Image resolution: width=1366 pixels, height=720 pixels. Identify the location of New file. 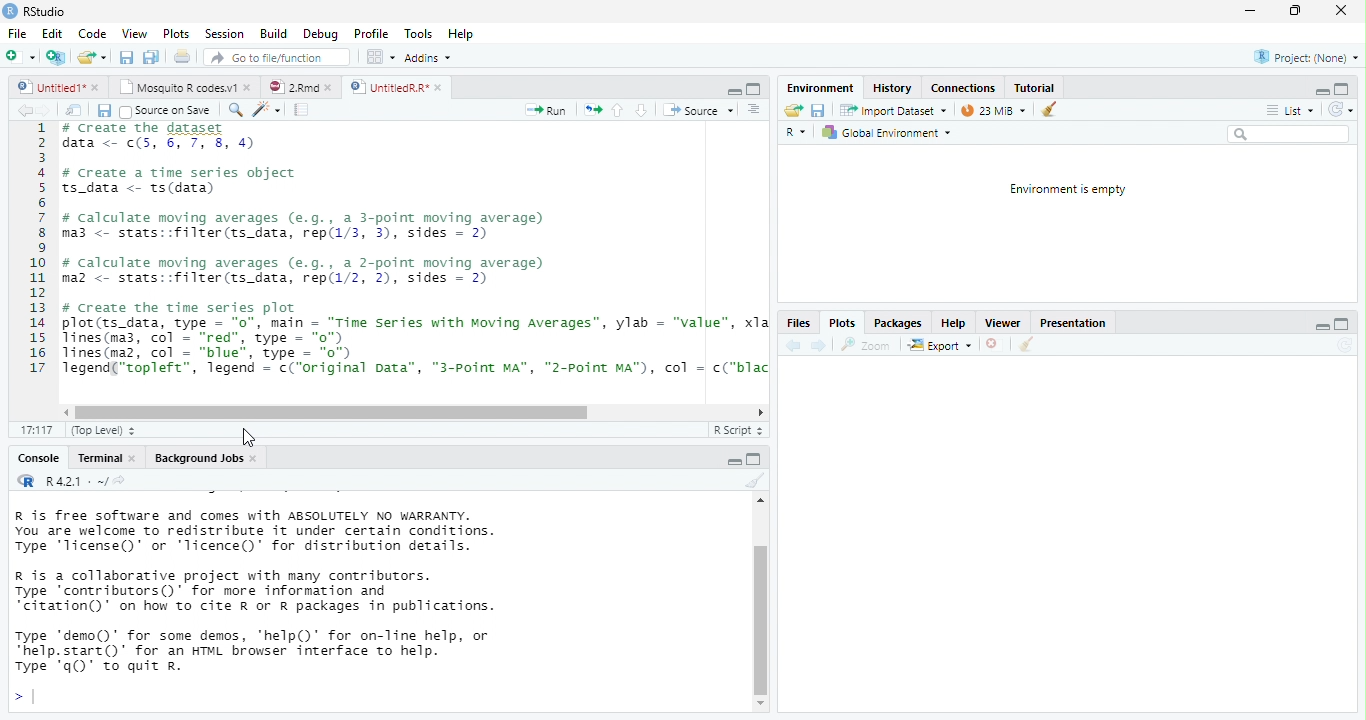
(19, 57).